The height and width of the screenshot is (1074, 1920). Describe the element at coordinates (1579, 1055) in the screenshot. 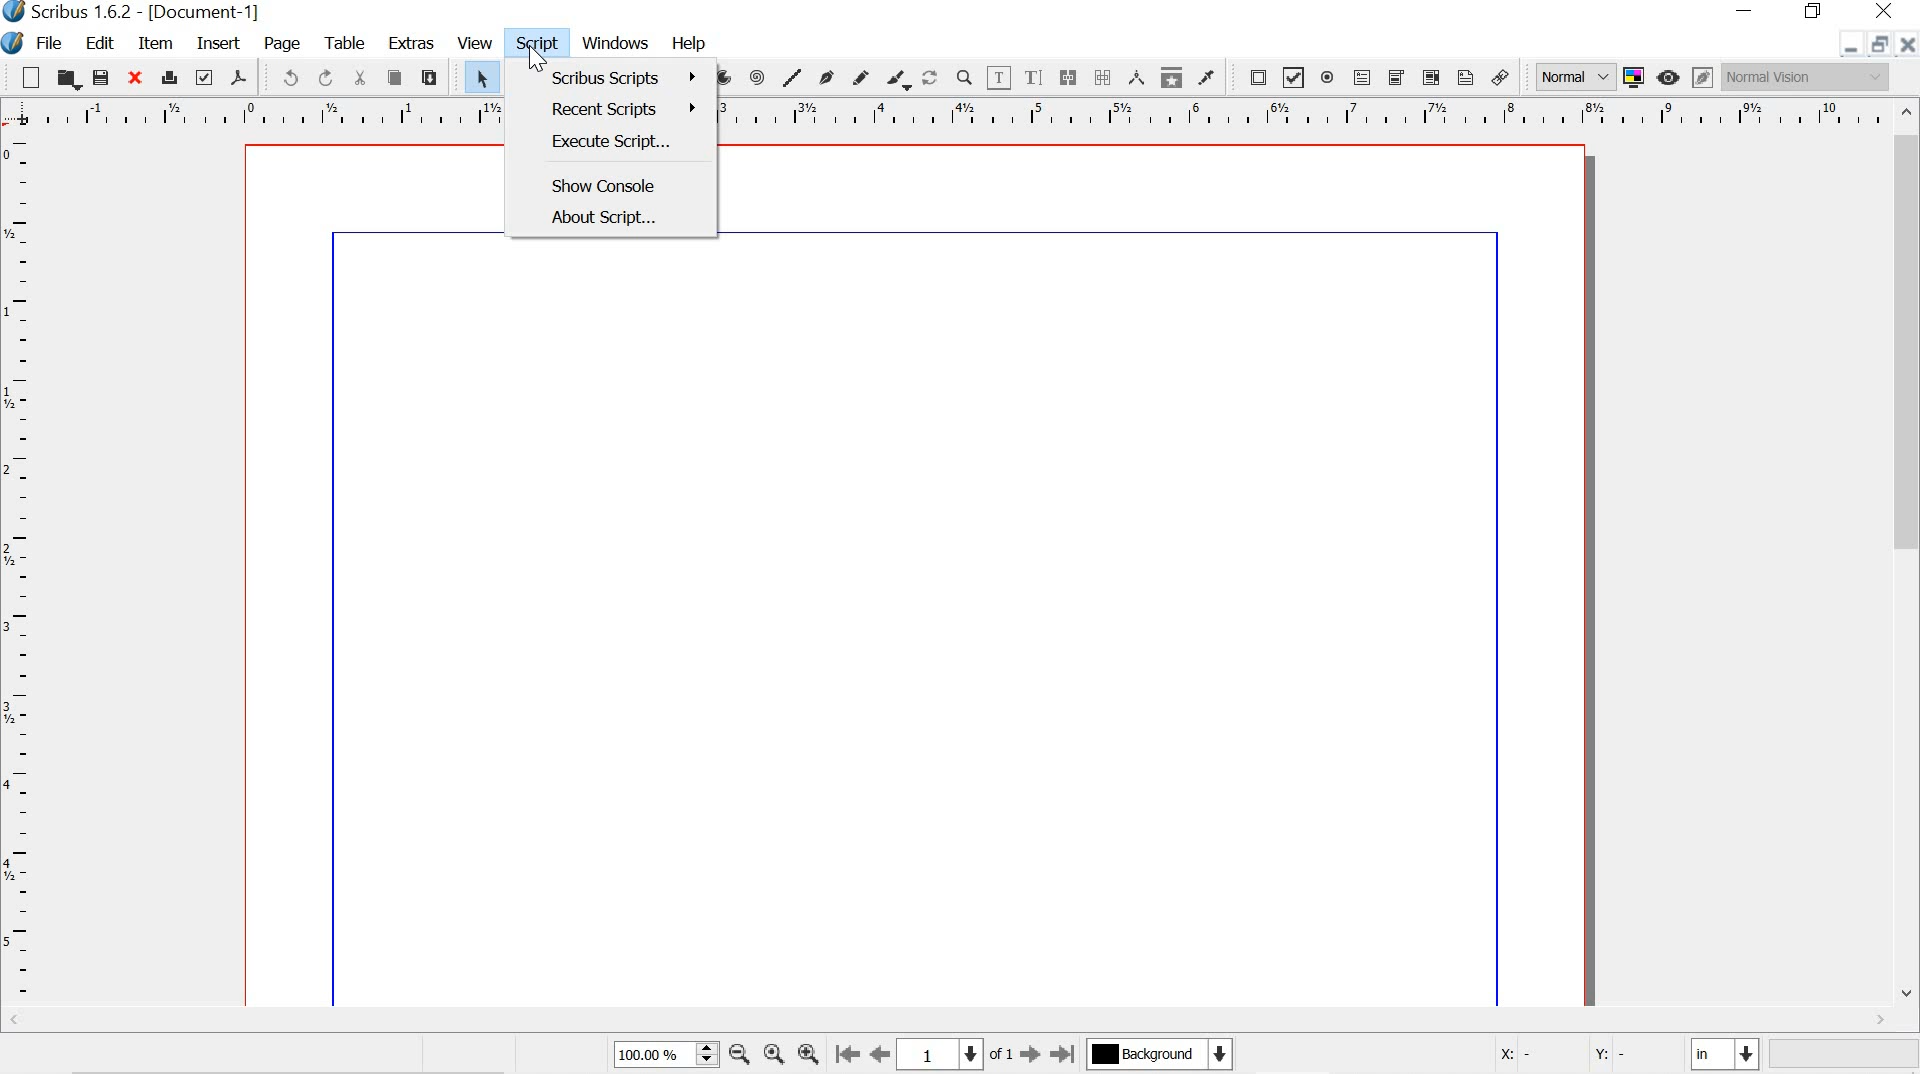

I see `X: - Y: -` at that location.